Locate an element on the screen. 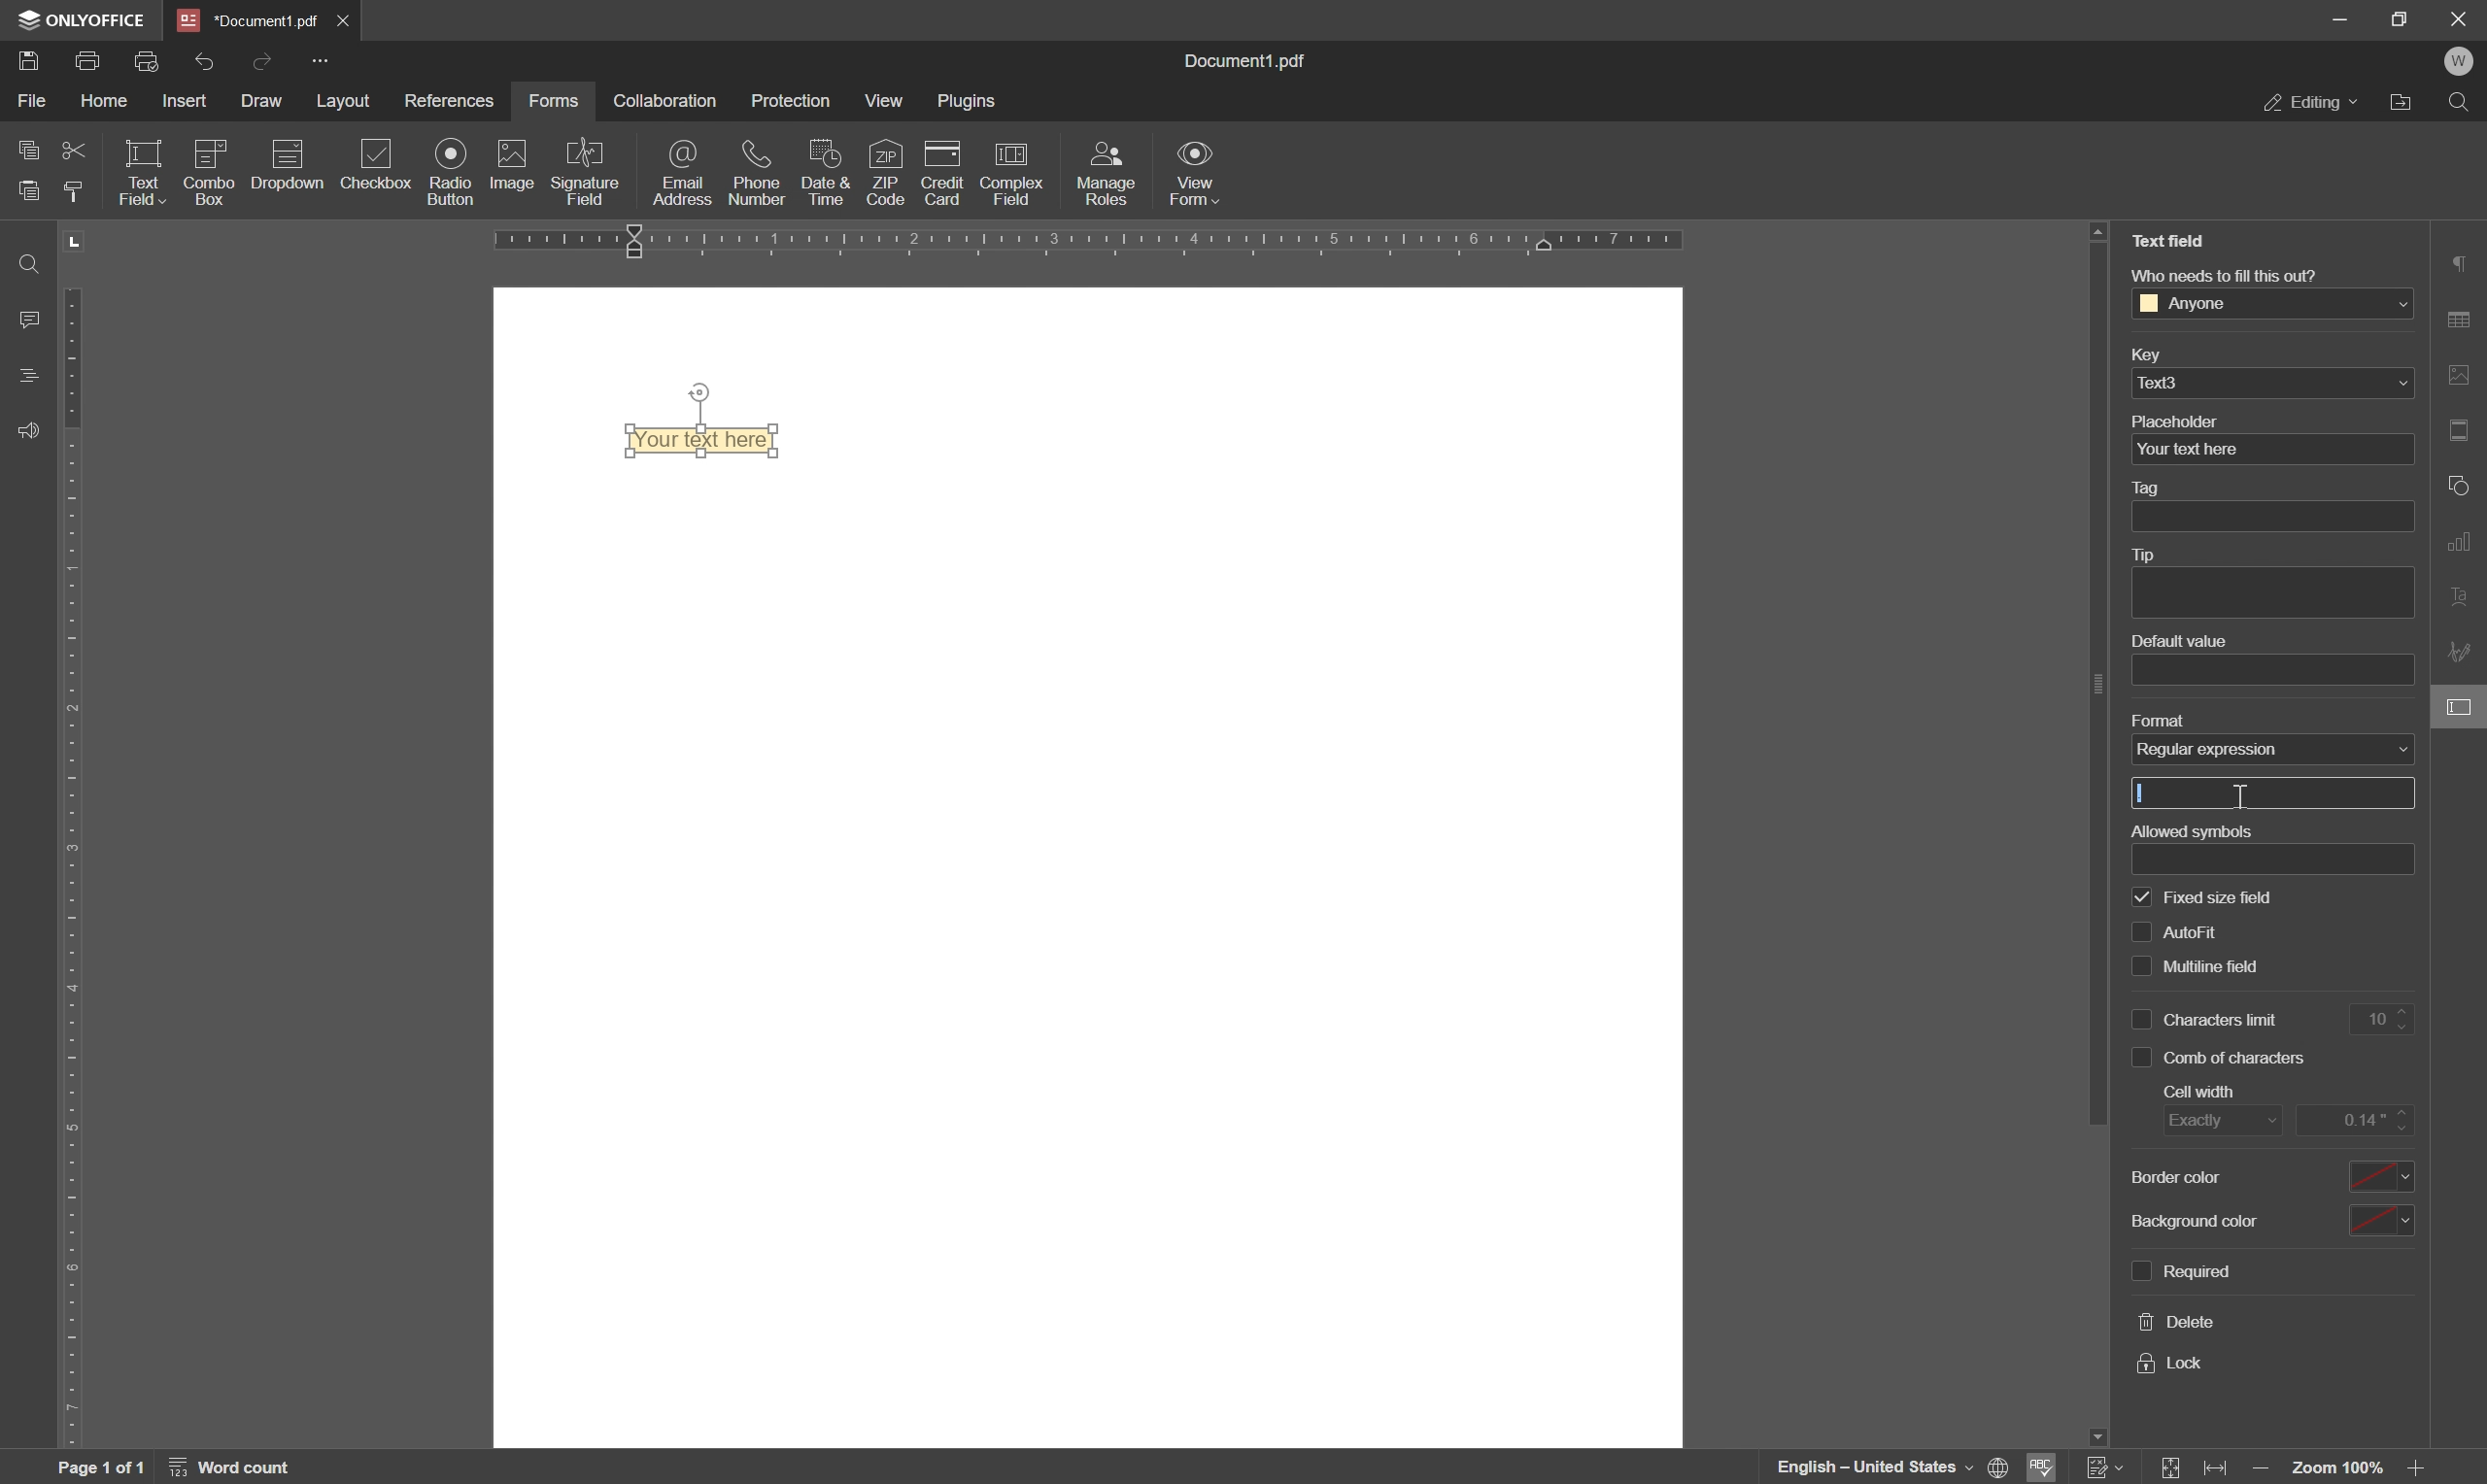 This screenshot has height=1484, width=2487. lock is located at coordinates (2173, 1364).